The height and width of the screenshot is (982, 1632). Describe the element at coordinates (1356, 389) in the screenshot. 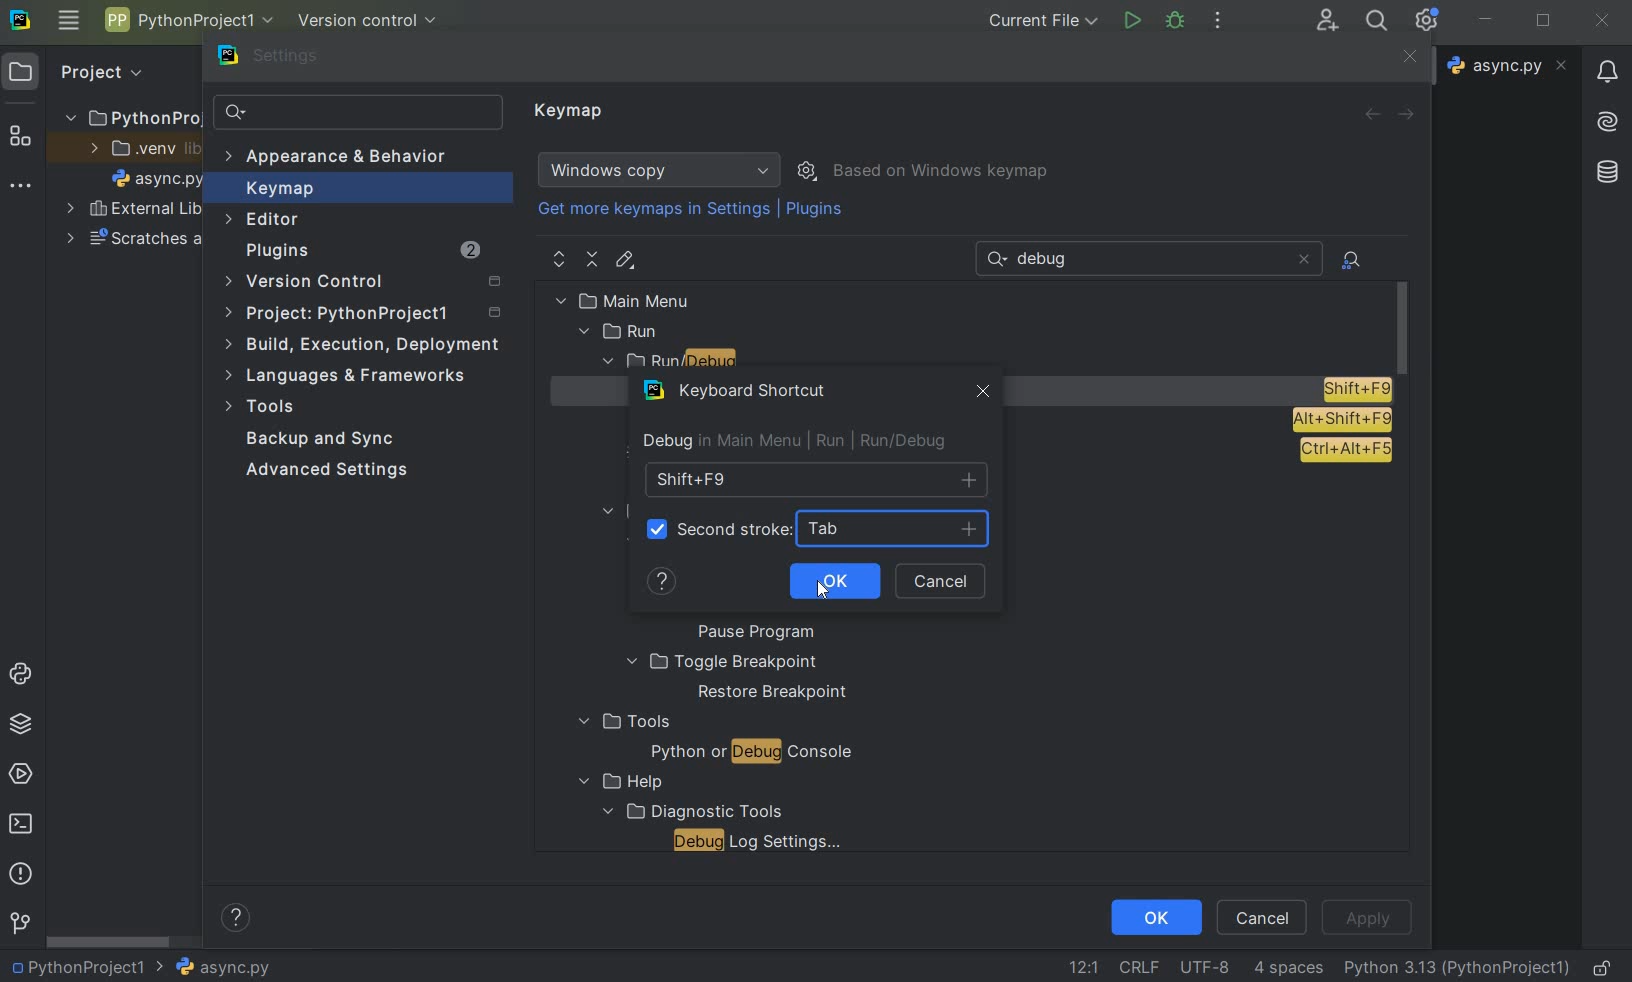

I see `Shift+F9` at that location.